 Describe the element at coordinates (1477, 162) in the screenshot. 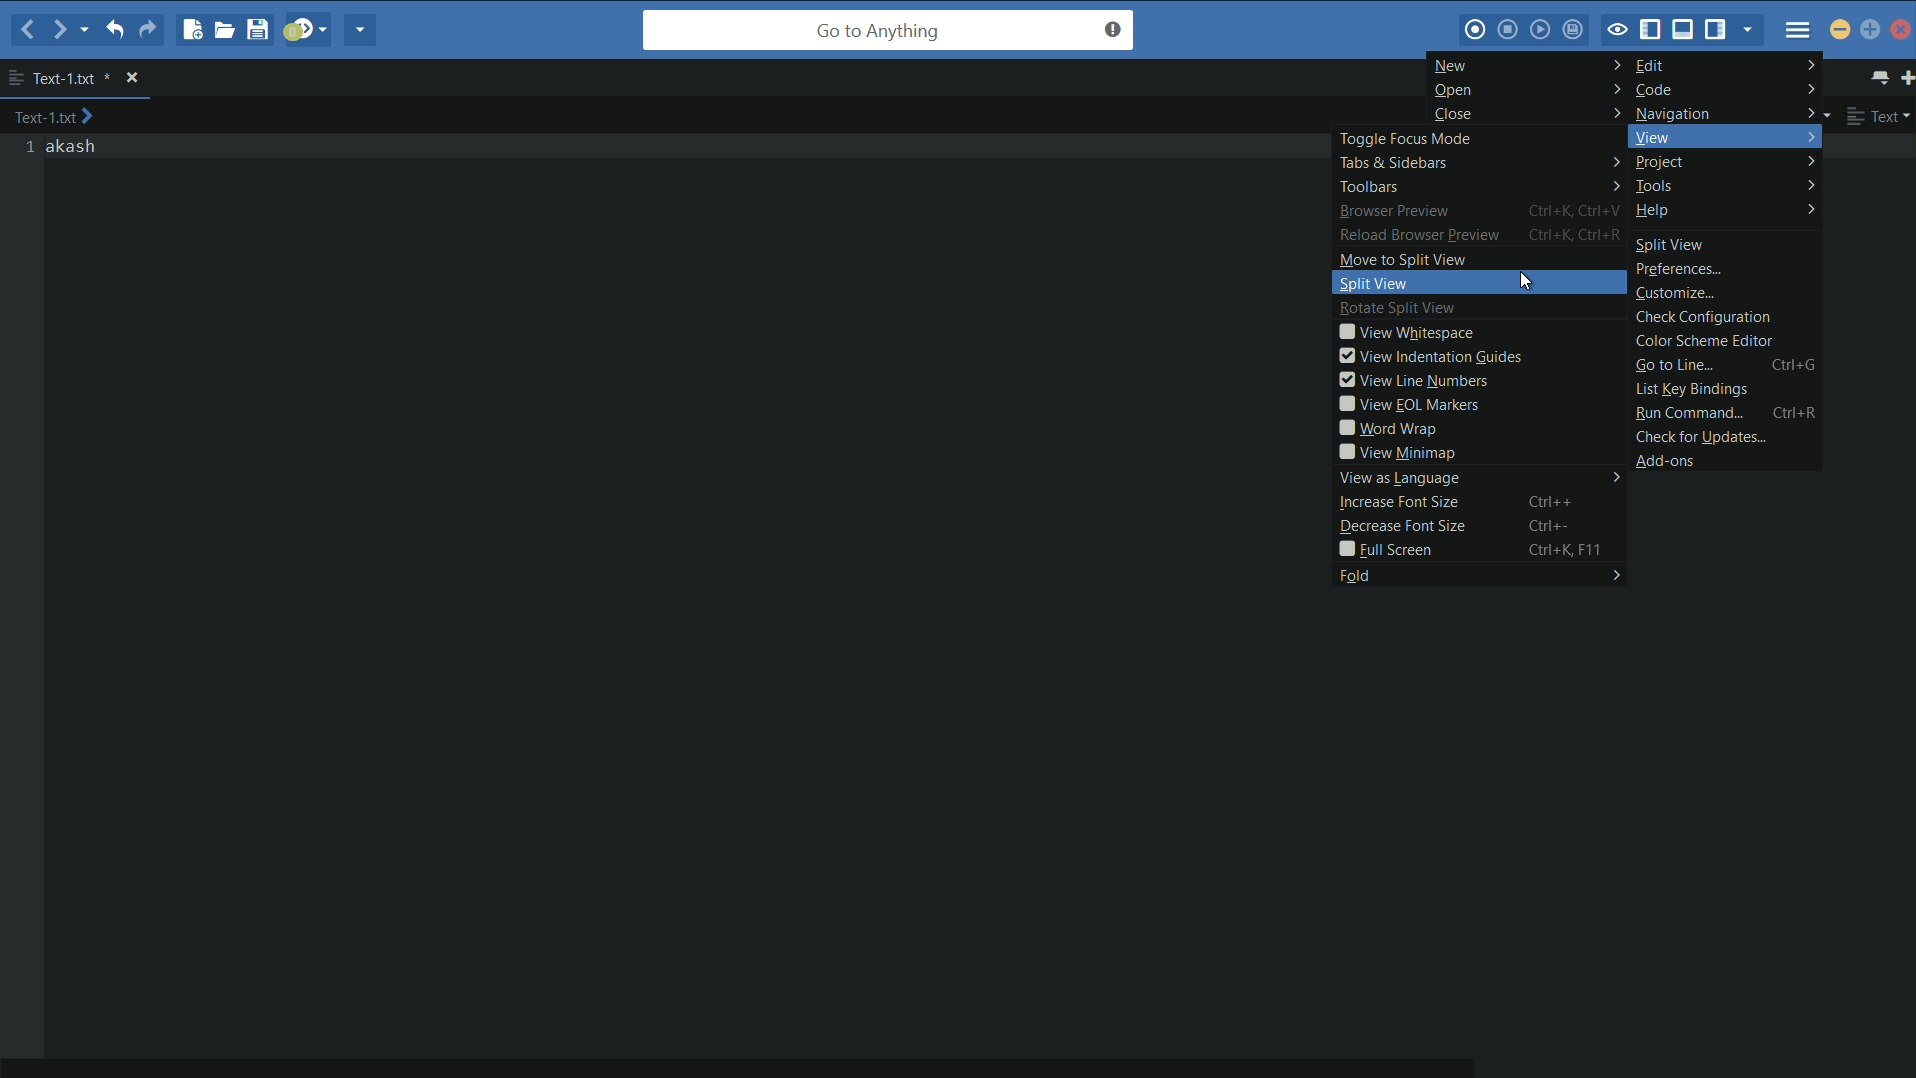

I see `tabs and sidebars` at that location.